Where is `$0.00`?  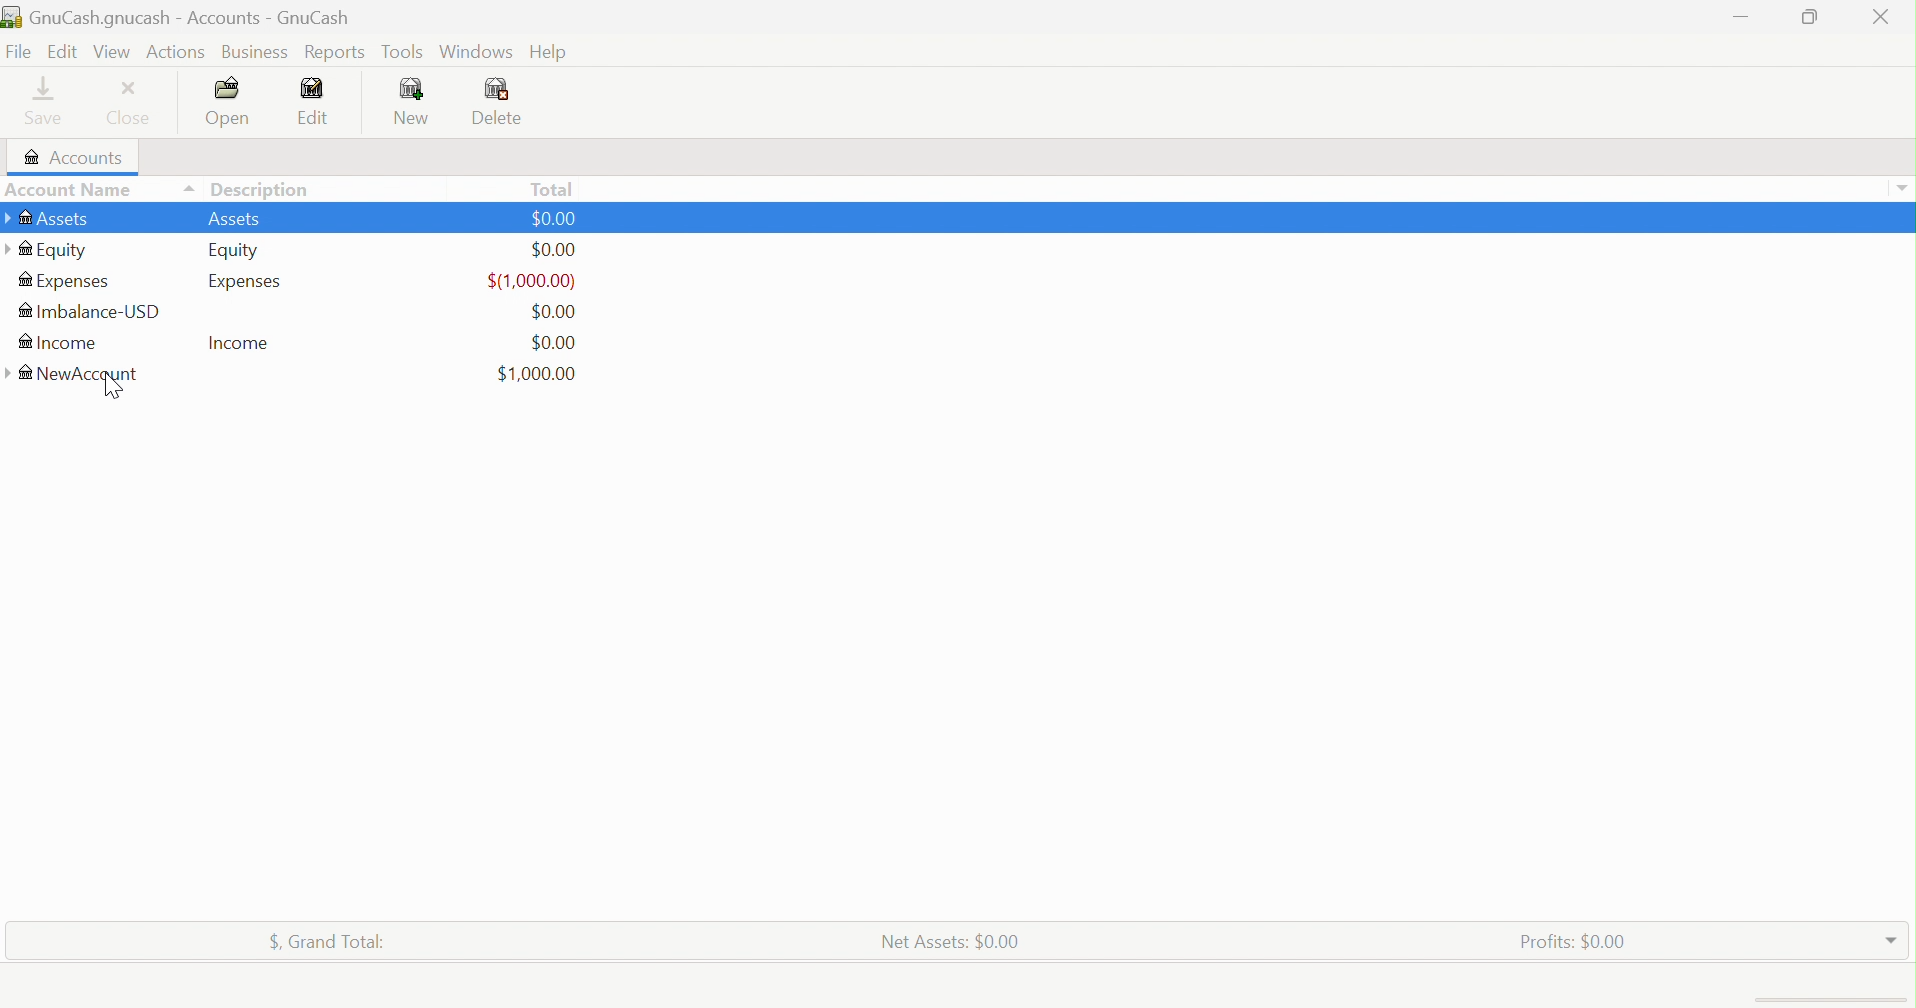 $0.00 is located at coordinates (556, 251).